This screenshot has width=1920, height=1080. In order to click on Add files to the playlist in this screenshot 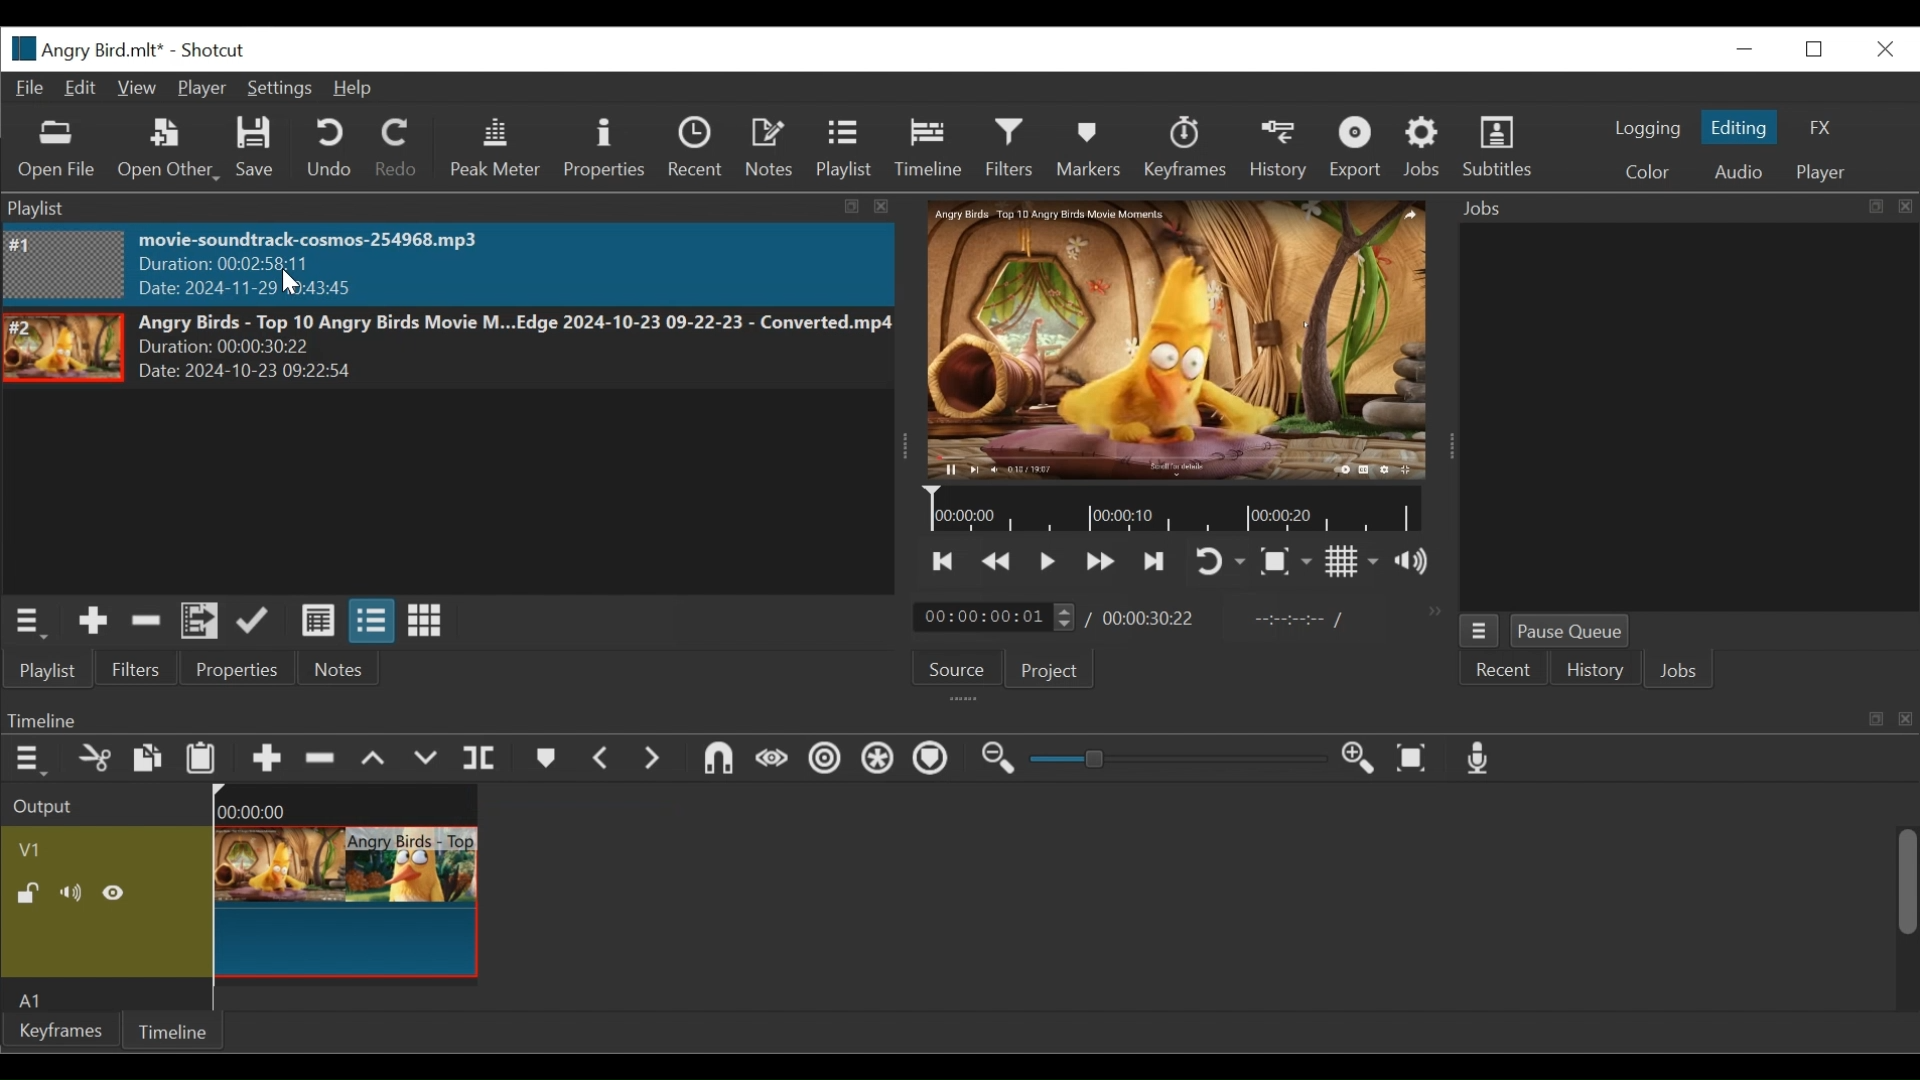, I will do `click(201, 622)`.